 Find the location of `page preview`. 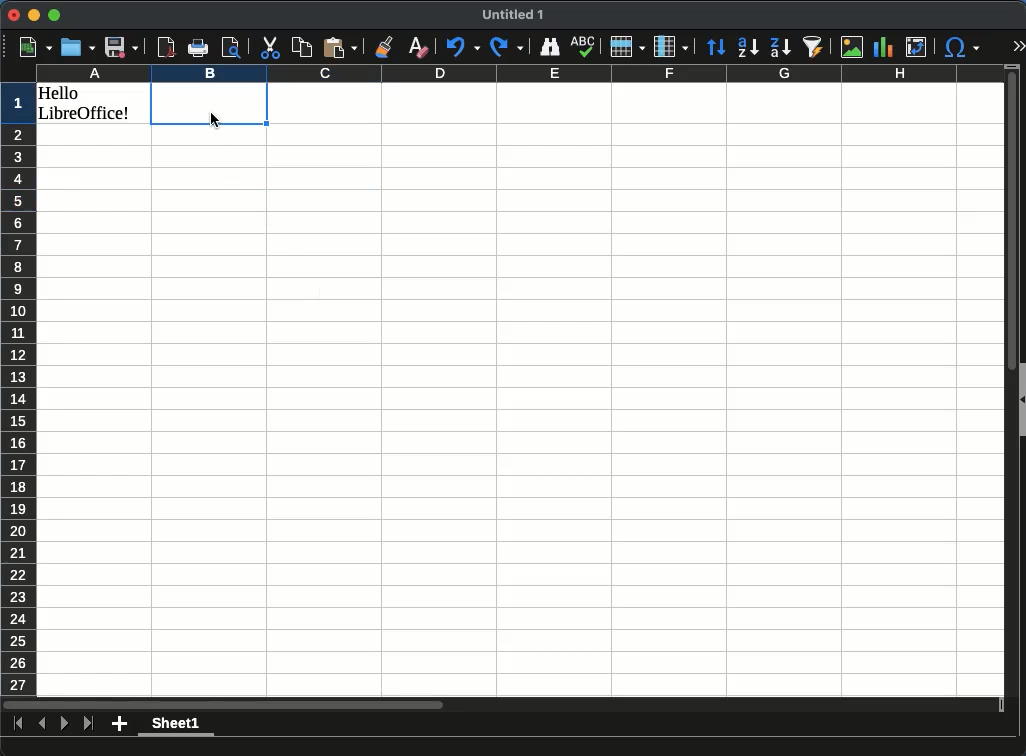

page preview is located at coordinates (233, 48).